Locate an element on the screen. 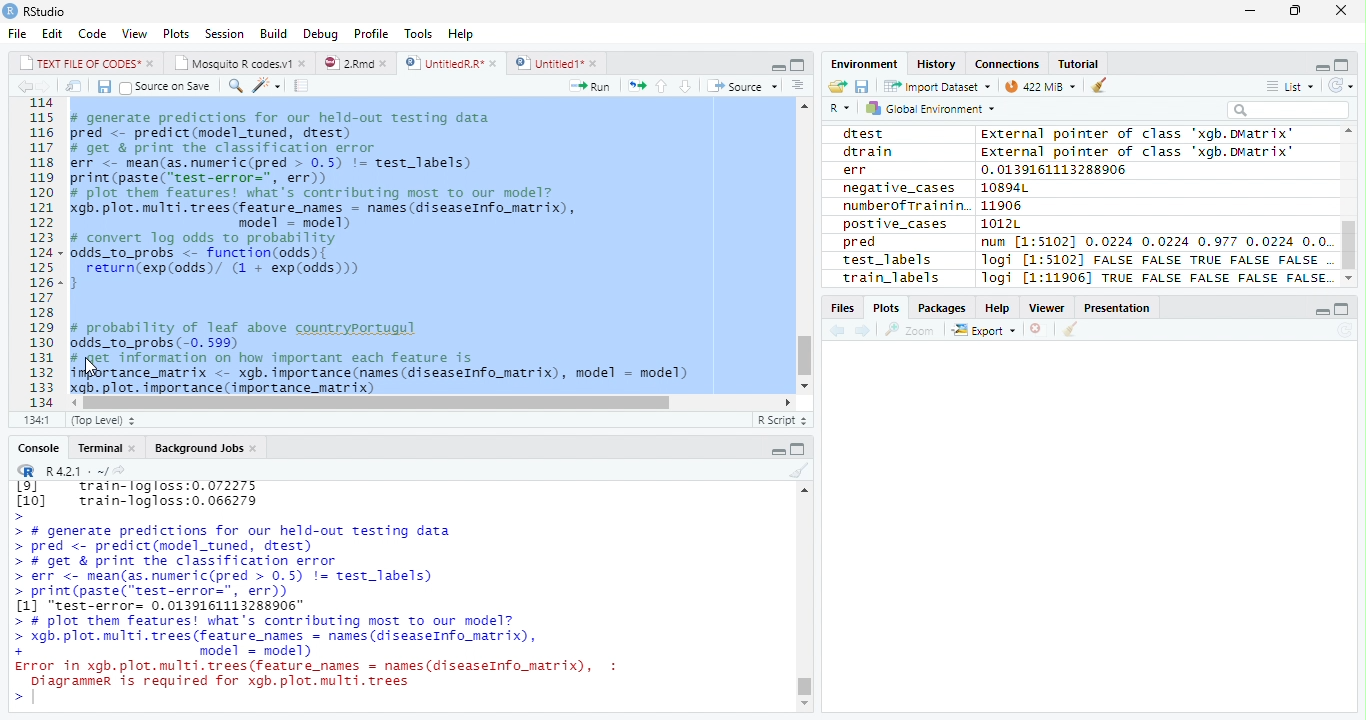 The height and width of the screenshot is (720, 1366). UntitiedR.R*  is located at coordinates (451, 62).